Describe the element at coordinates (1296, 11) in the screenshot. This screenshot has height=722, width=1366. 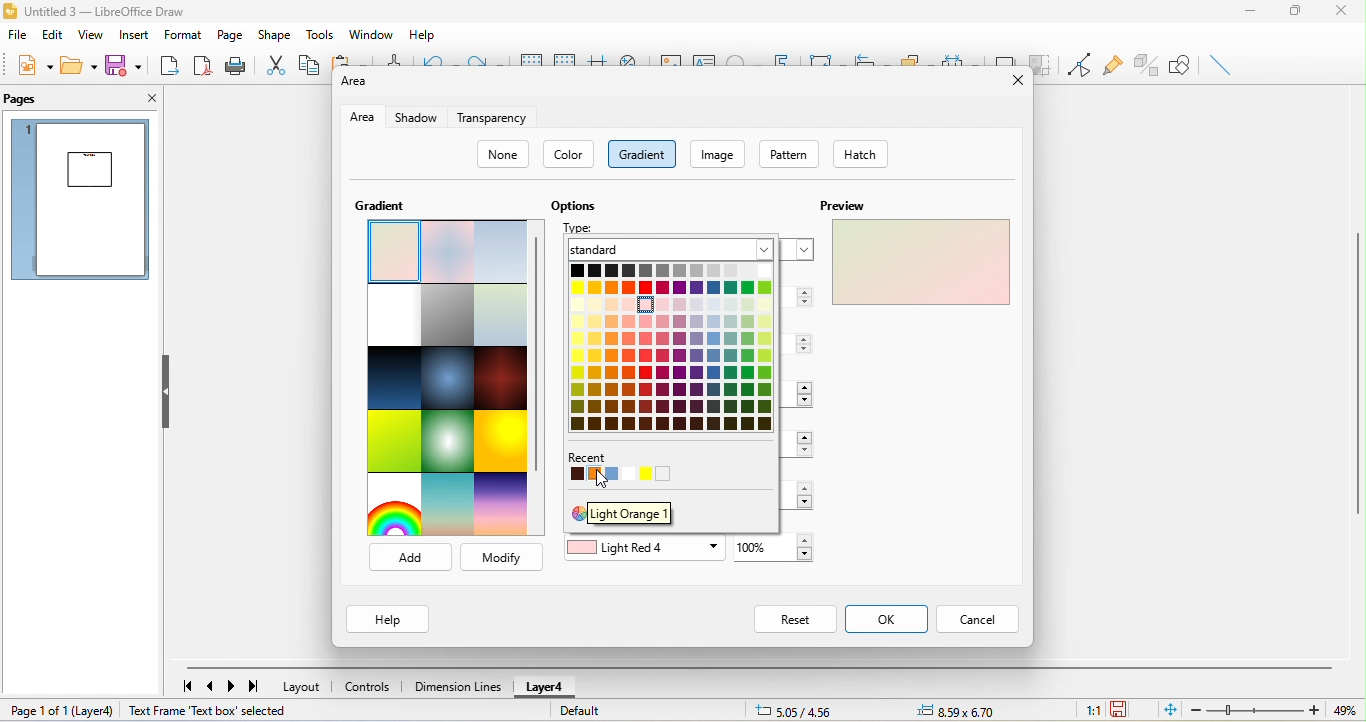
I see `maximize` at that location.